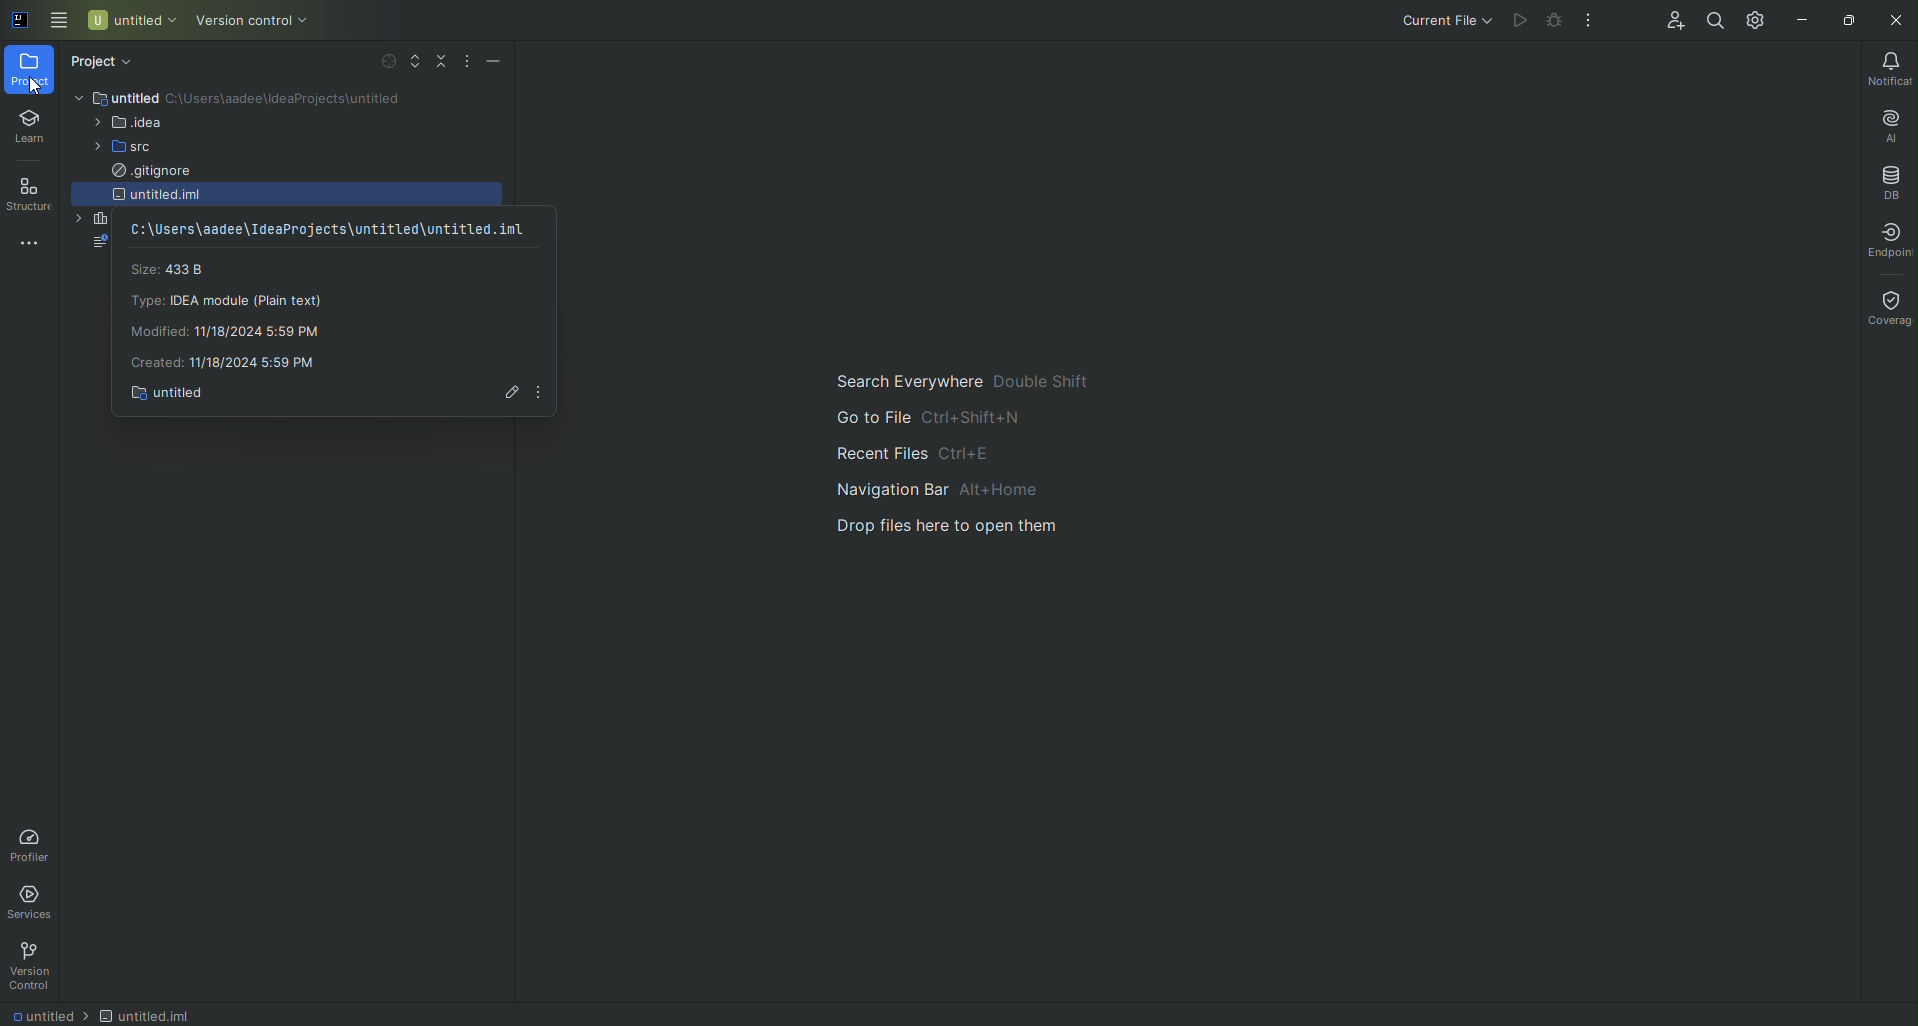 This screenshot has width=1918, height=1026. What do you see at coordinates (1753, 19) in the screenshot?
I see `Updates and Settings` at bounding box center [1753, 19].